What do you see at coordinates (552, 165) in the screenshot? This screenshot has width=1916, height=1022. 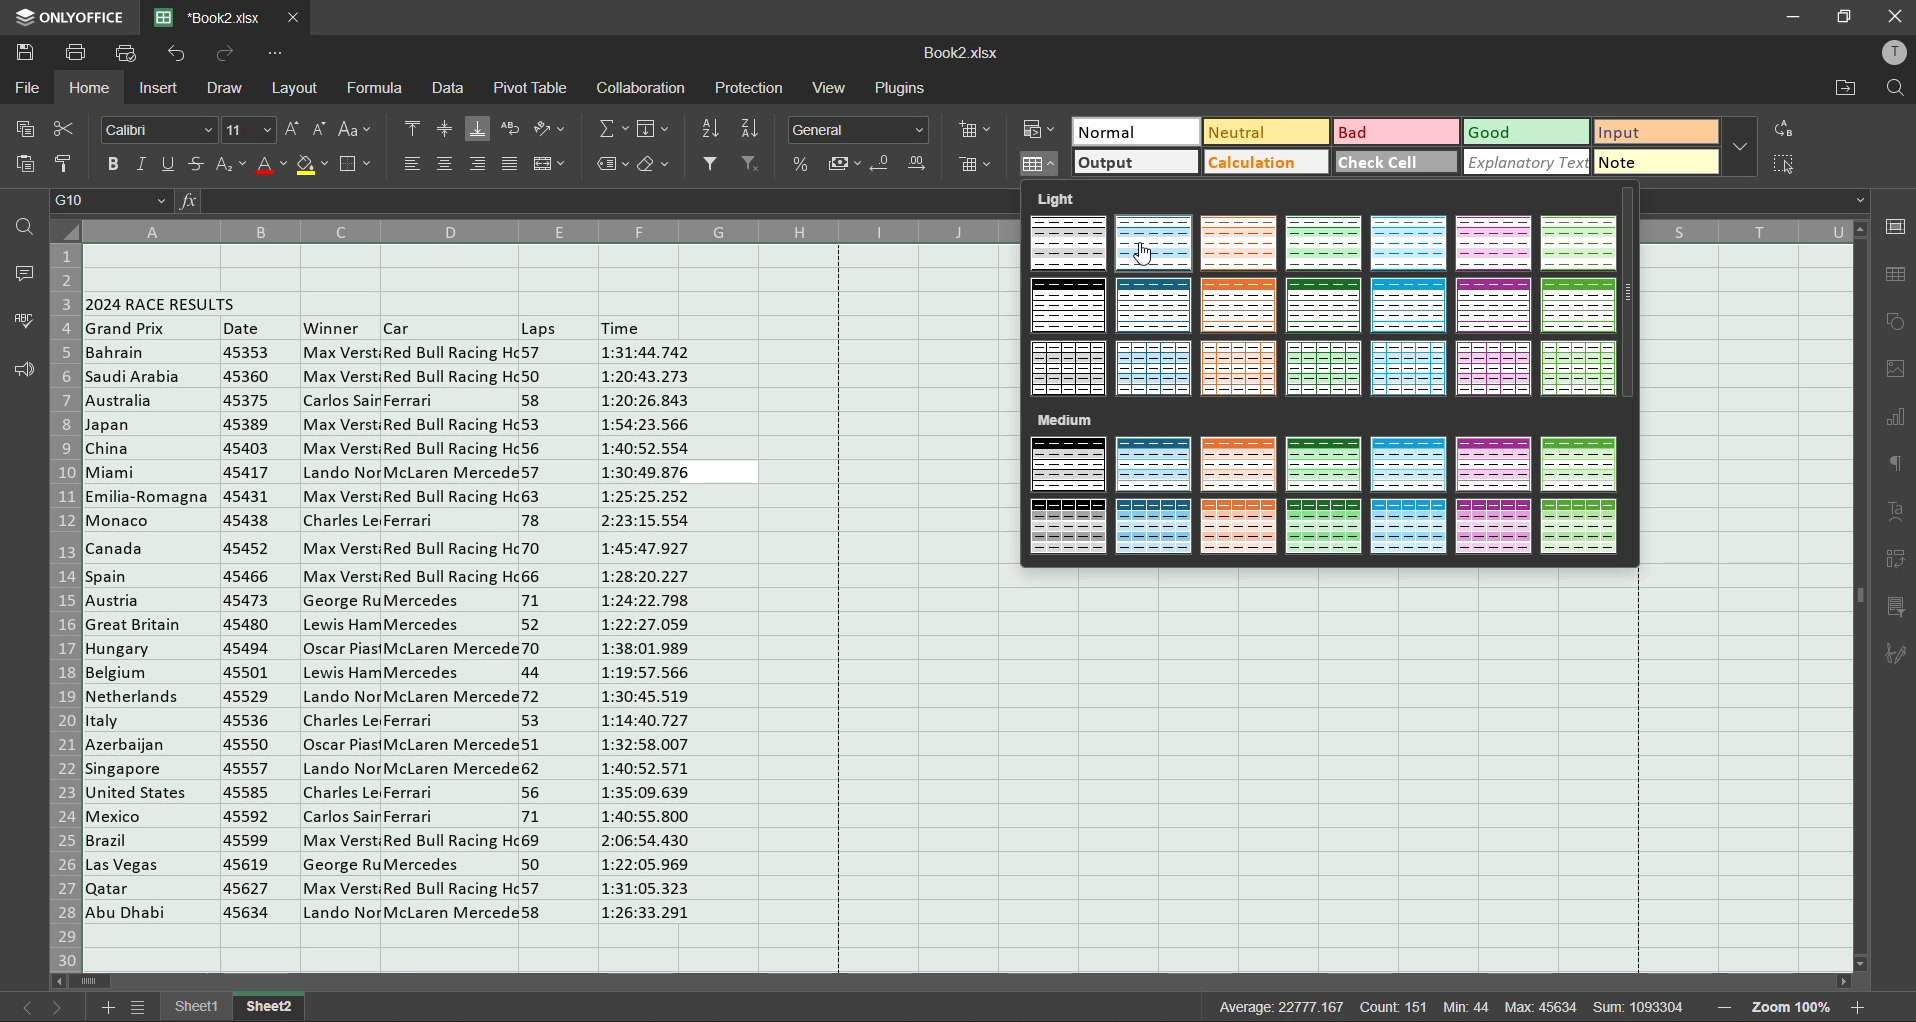 I see `merge and center` at bounding box center [552, 165].